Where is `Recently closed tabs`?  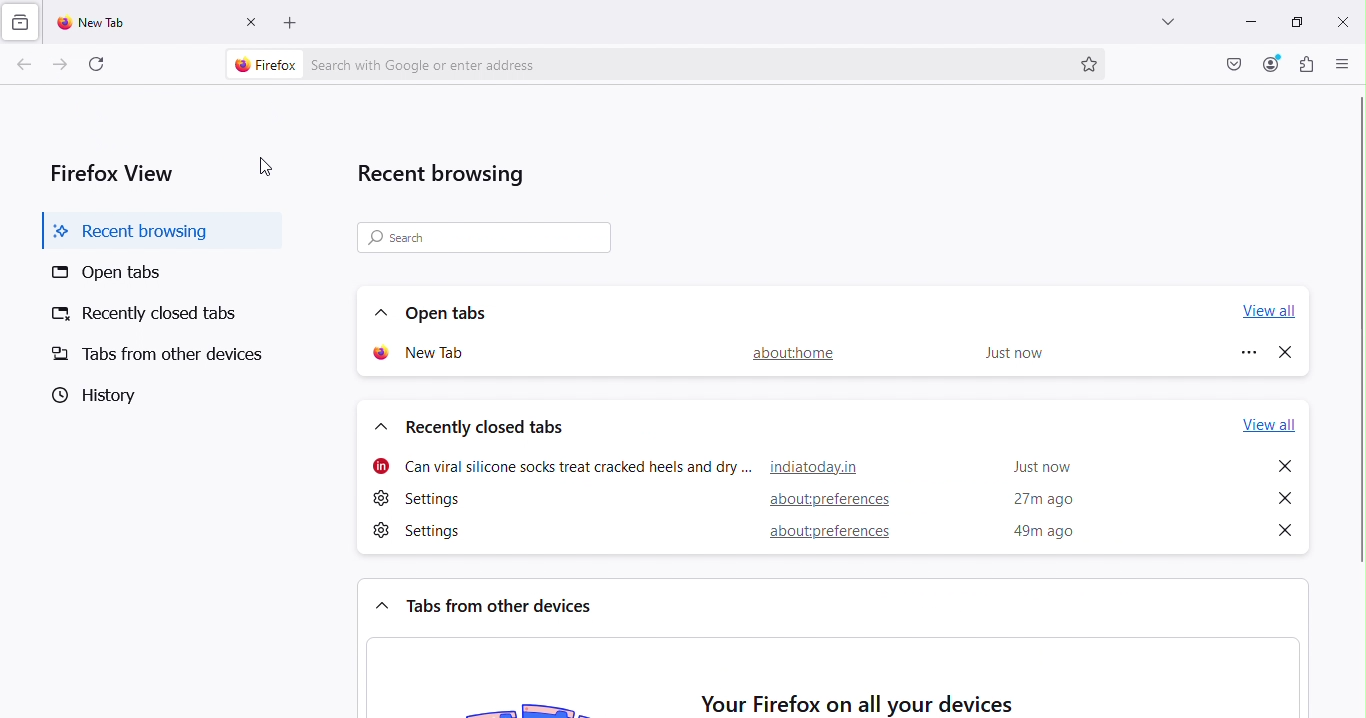
Recently closed tabs is located at coordinates (138, 312).